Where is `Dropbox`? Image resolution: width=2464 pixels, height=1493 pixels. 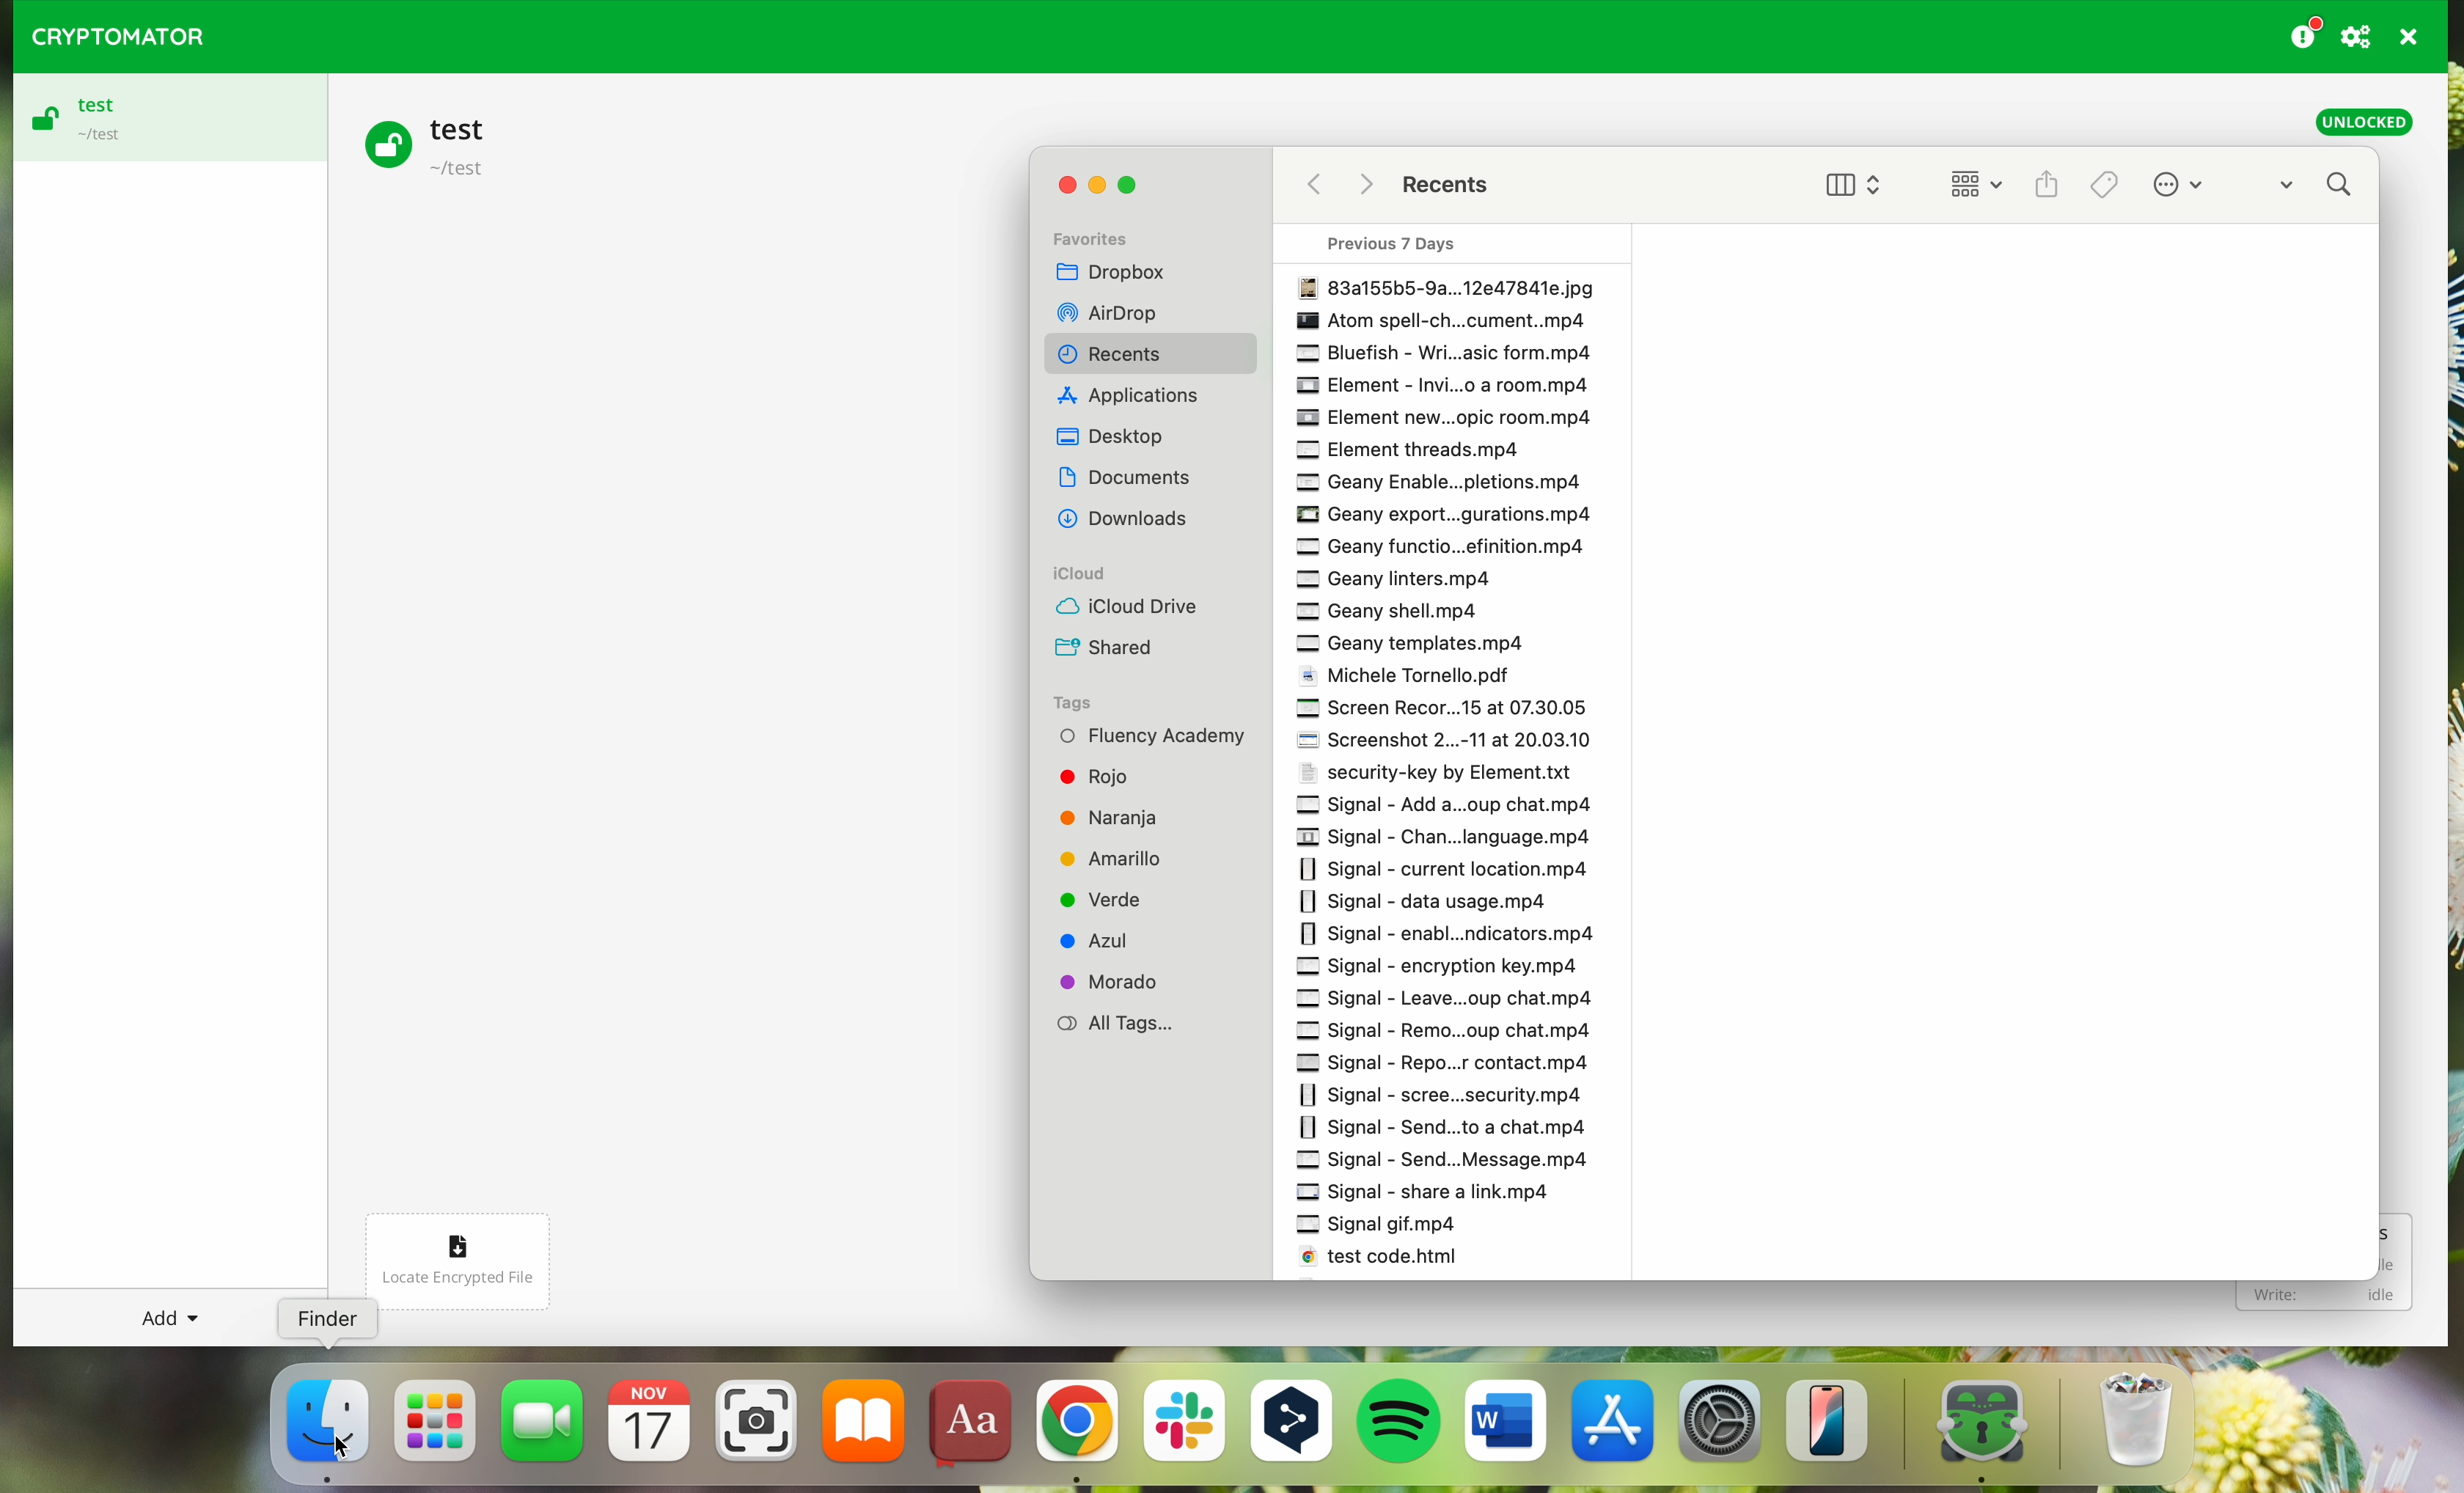 Dropbox is located at coordinates (1125, 270).